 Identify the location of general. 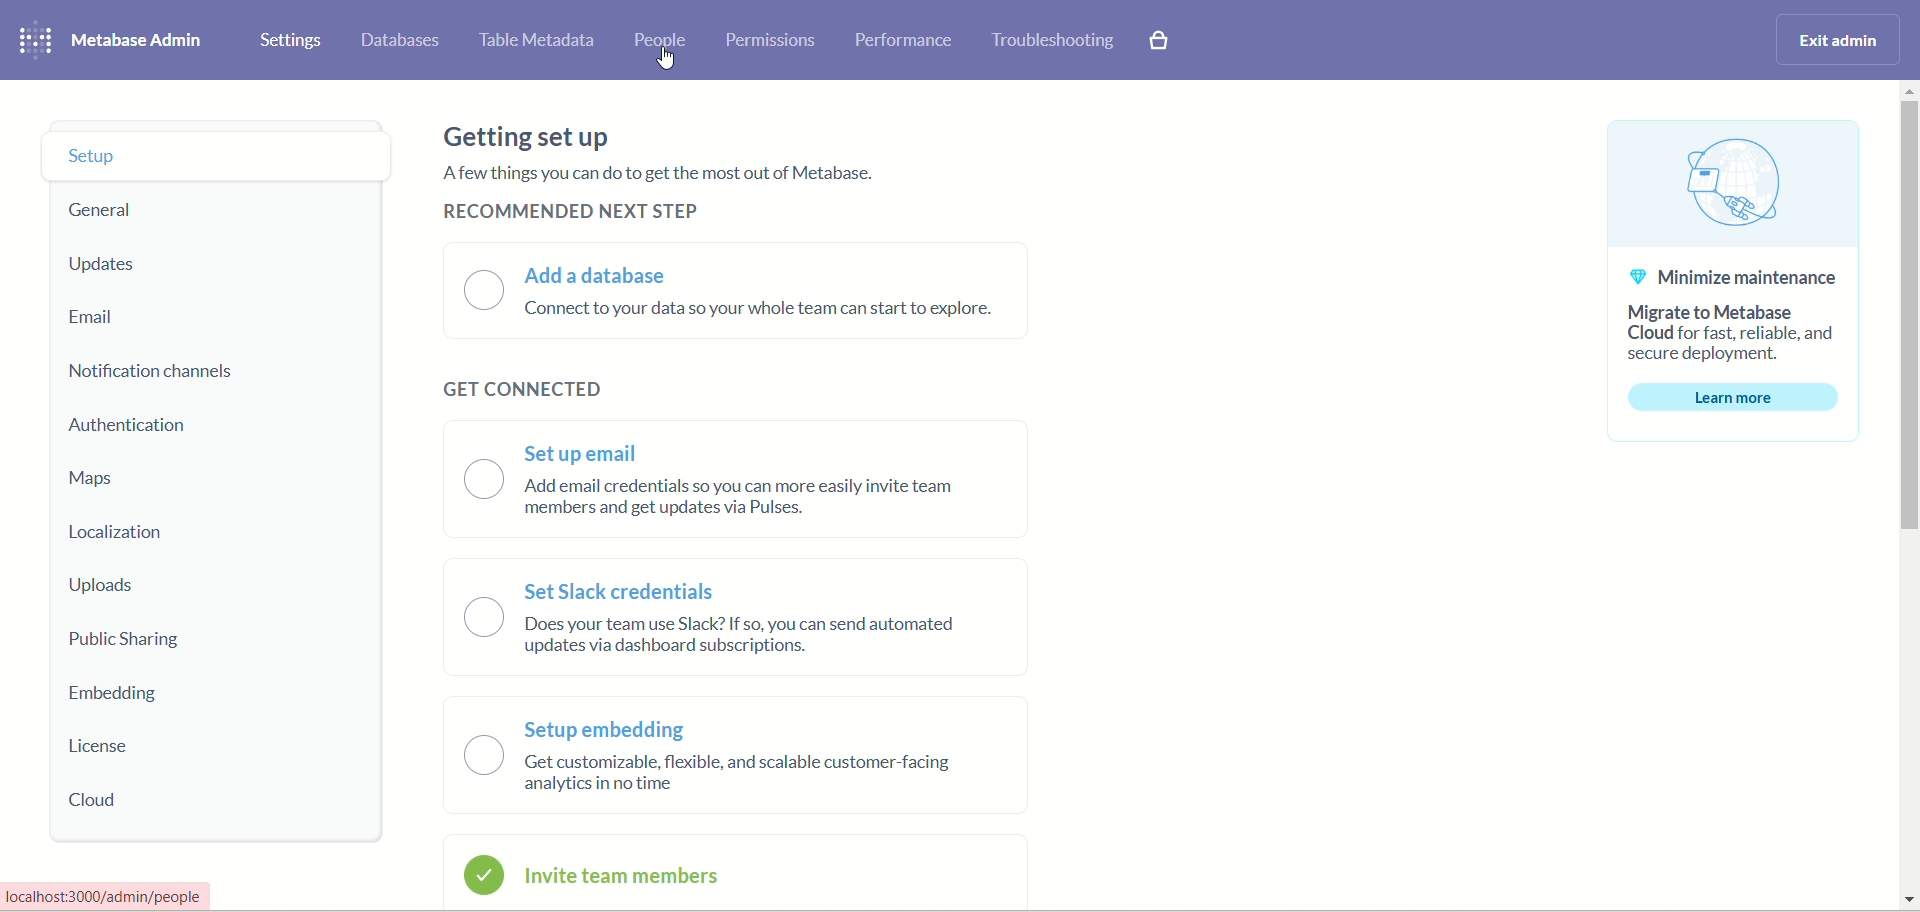
(113, 214).